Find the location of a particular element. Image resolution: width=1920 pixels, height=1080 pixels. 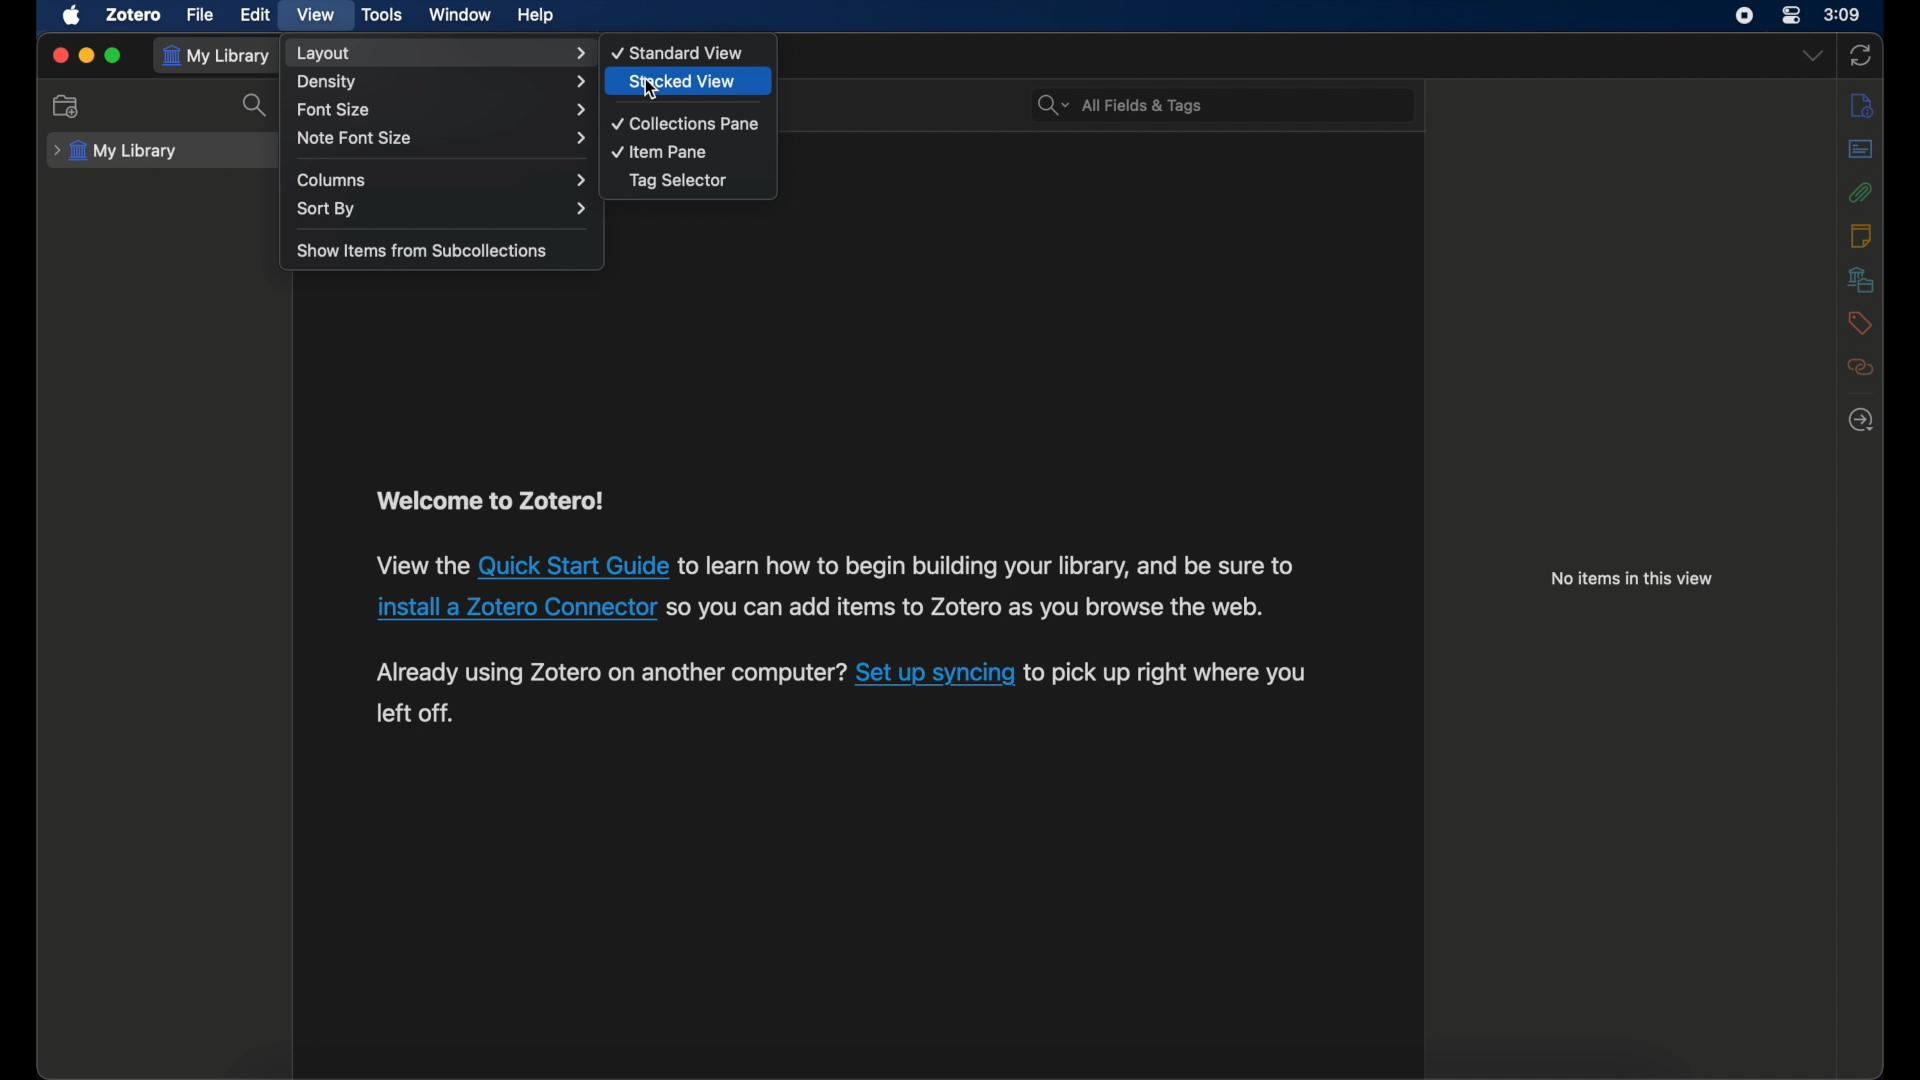

edit is located at coordinates (254, 15).